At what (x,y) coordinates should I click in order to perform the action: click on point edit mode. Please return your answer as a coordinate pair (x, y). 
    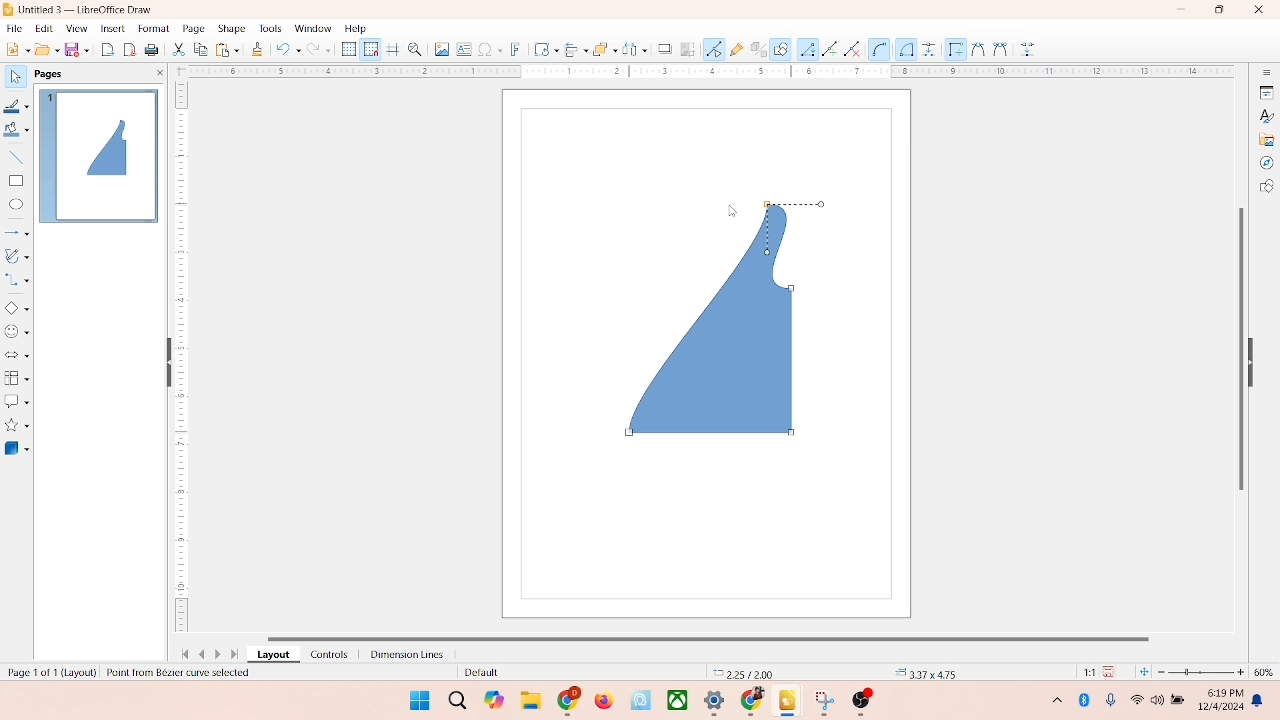
    Looking at the image, I should click on (714, 48).